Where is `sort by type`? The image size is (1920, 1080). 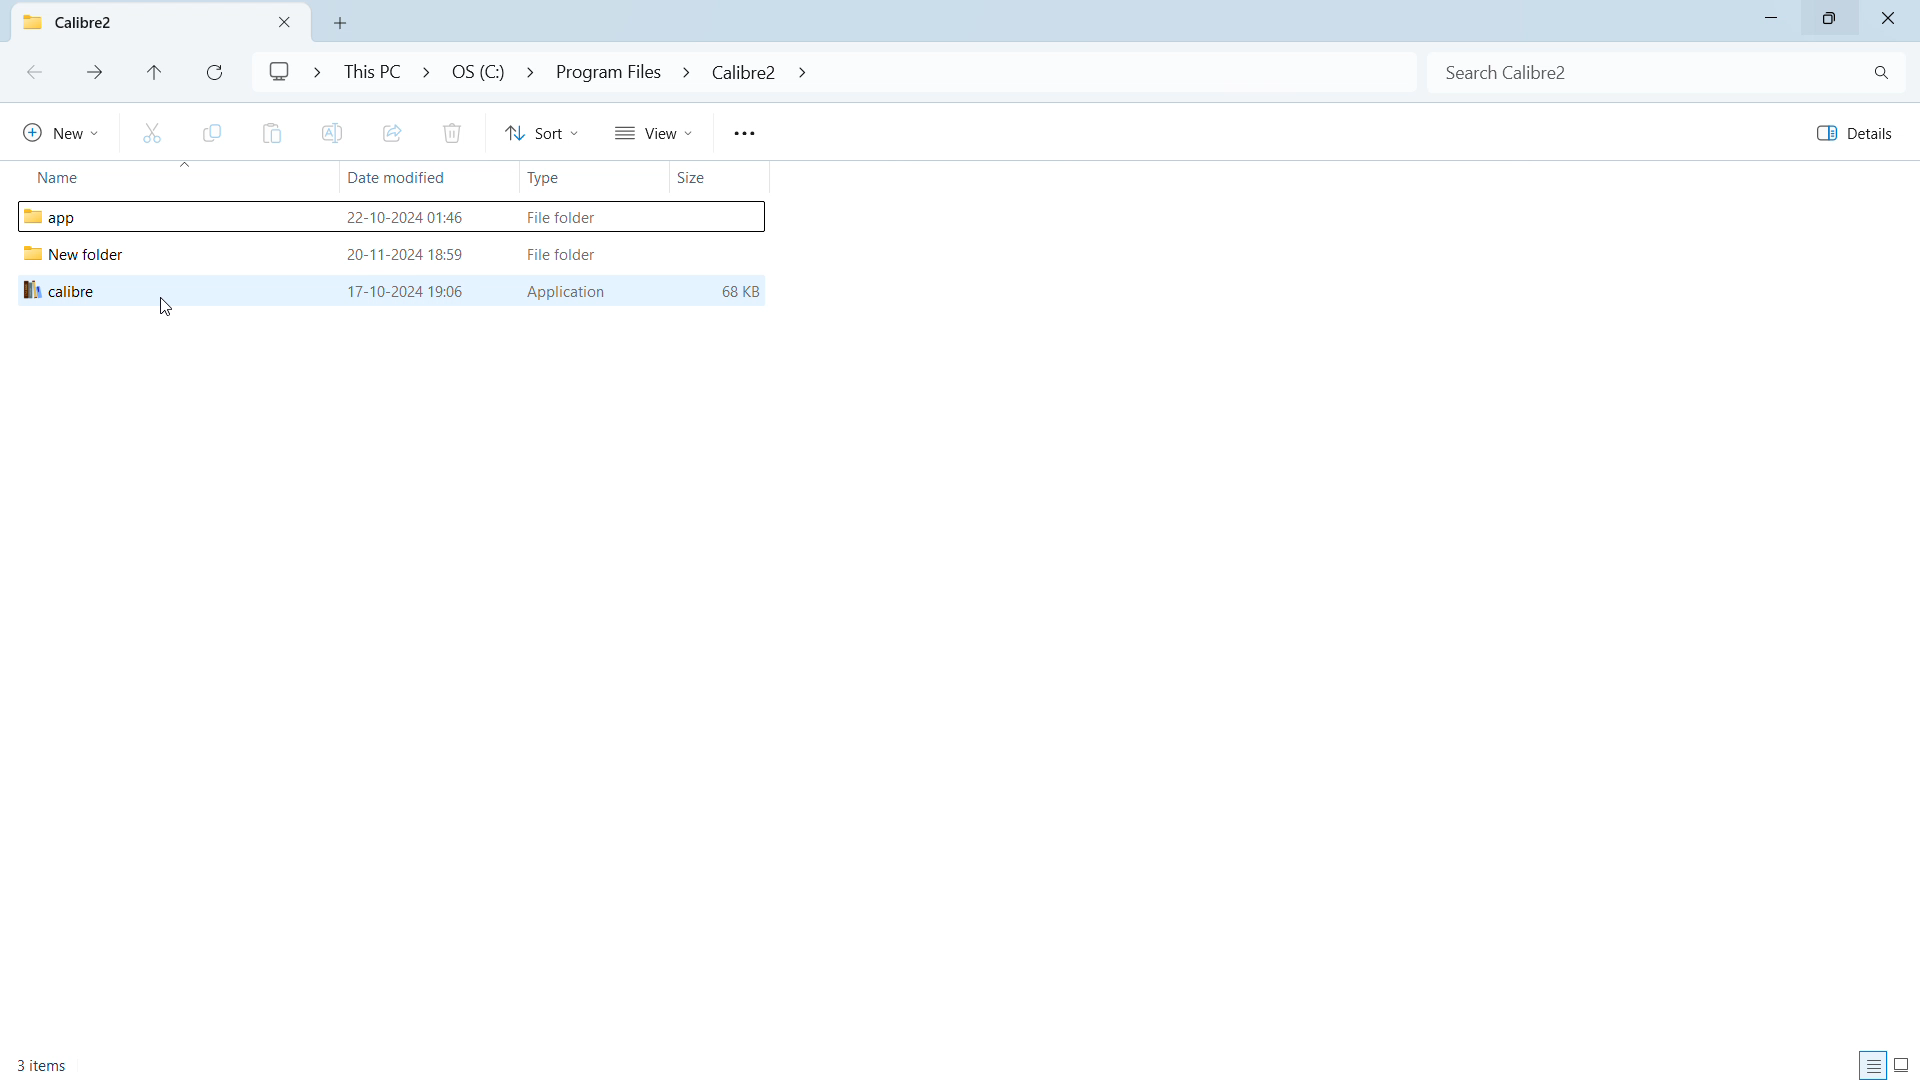
sort by type is located at coordinates (593, 177).